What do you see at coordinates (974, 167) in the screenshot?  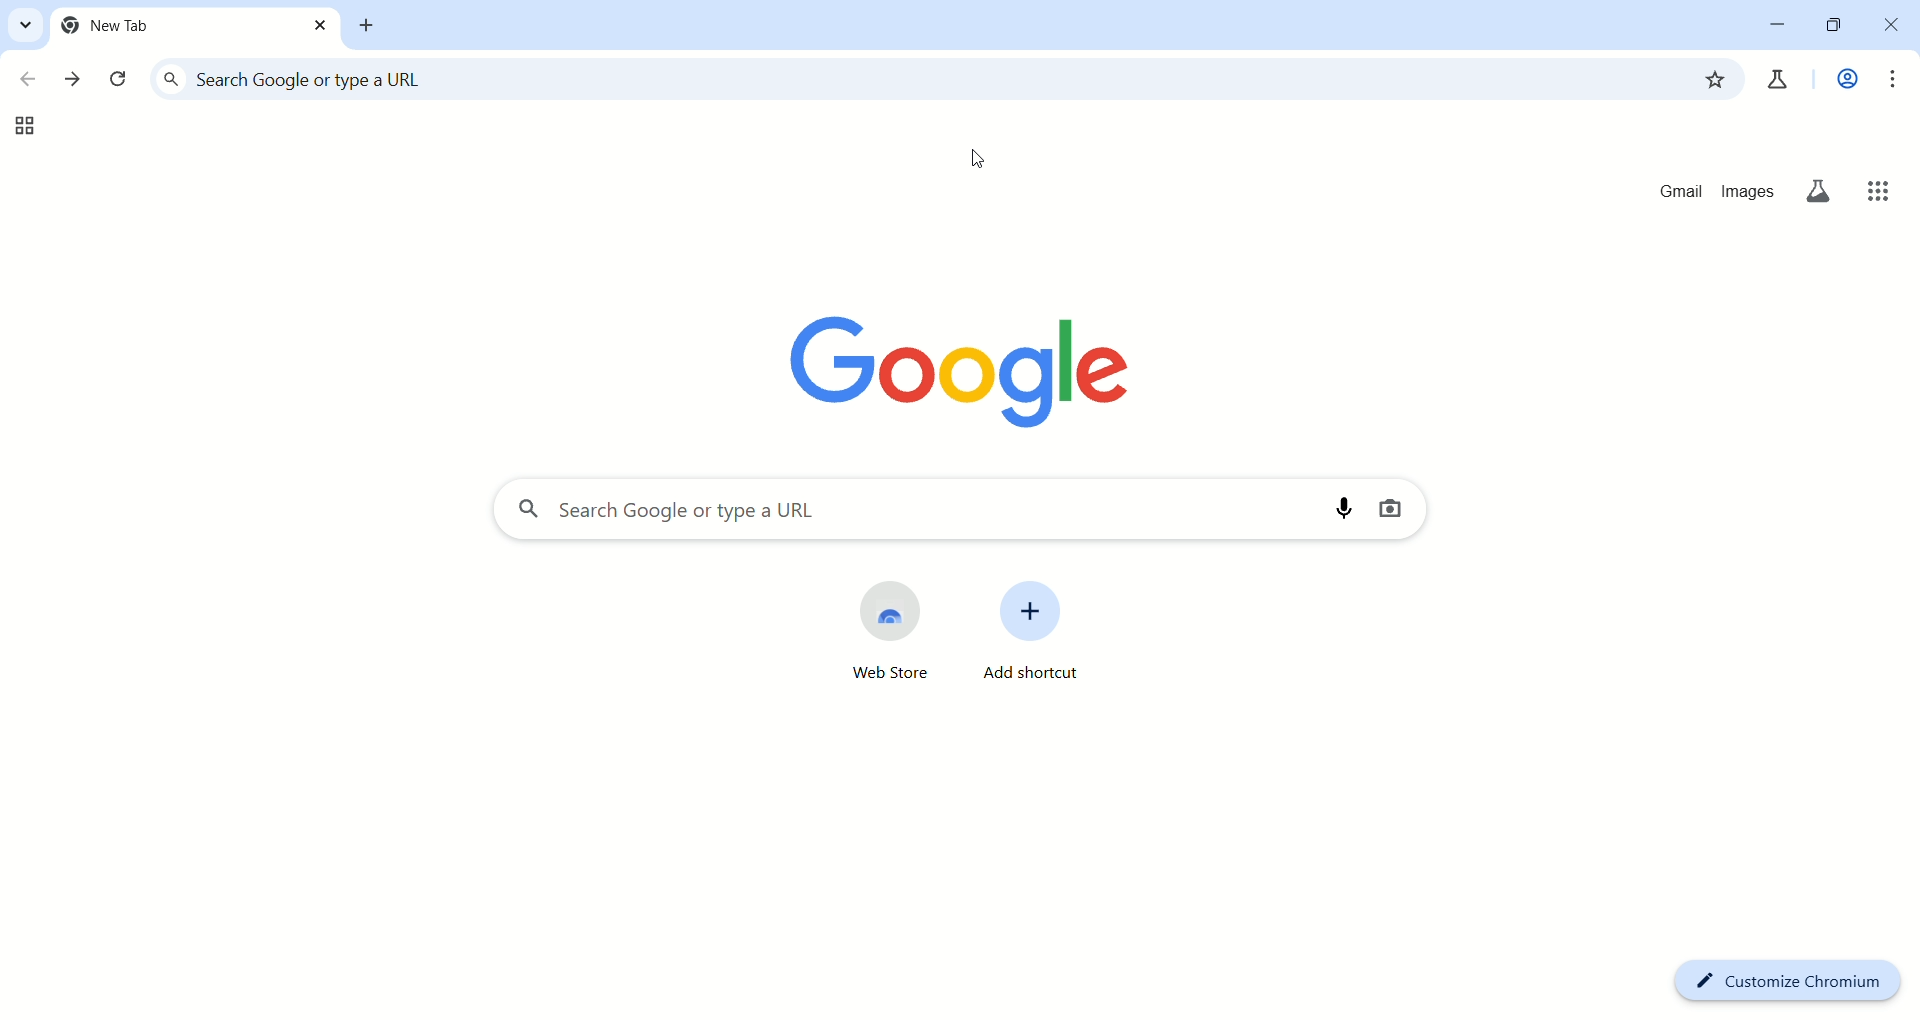 I see `cursor` at bounding box center [974, 167].